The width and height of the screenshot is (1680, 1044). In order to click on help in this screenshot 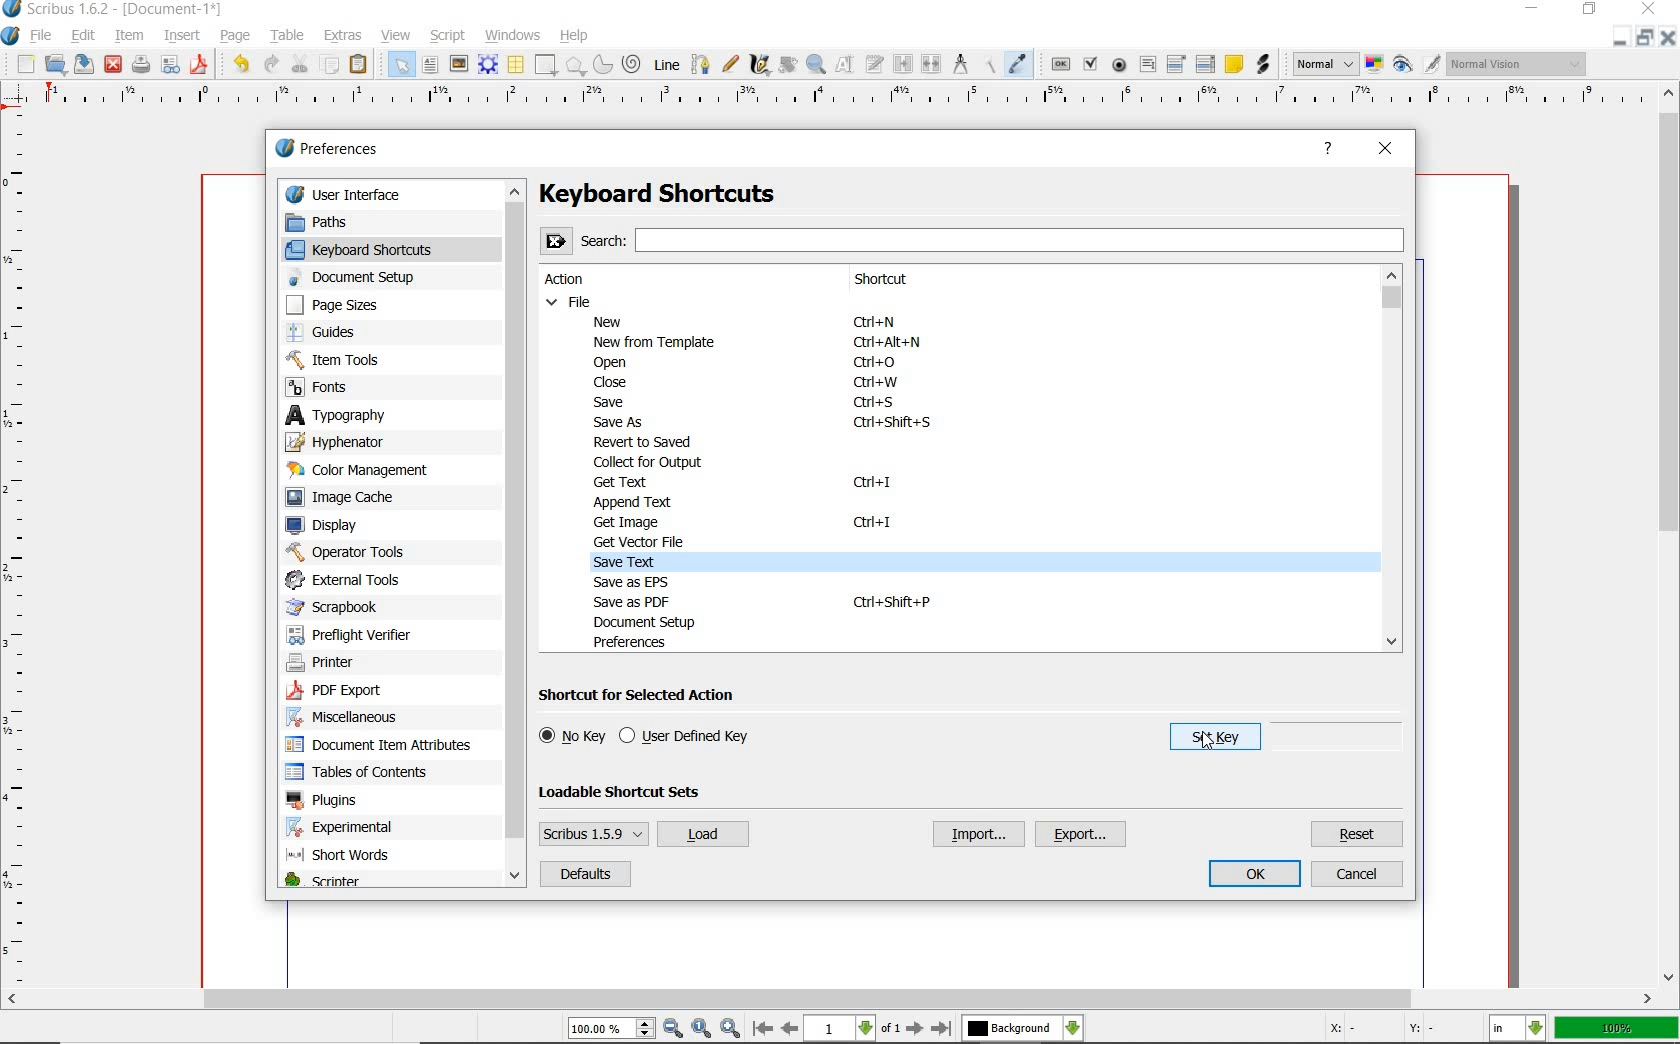, I will do `click(575, 37)`.